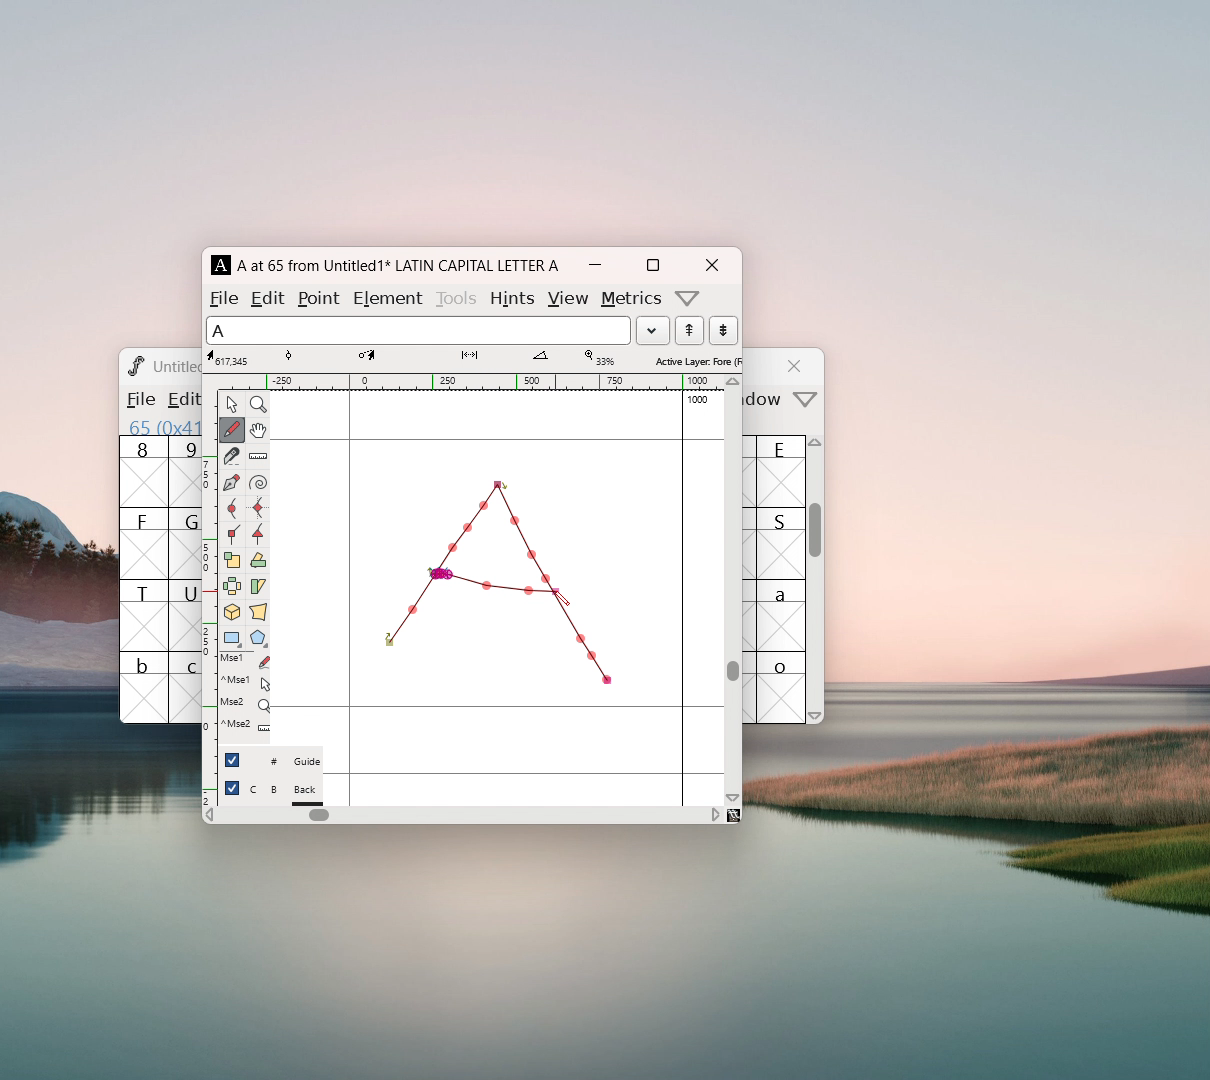 This screenshot has width=1210, height=1080. Describe the element at coordinates (321, 298) in the screenshot. I see `point` at that location.